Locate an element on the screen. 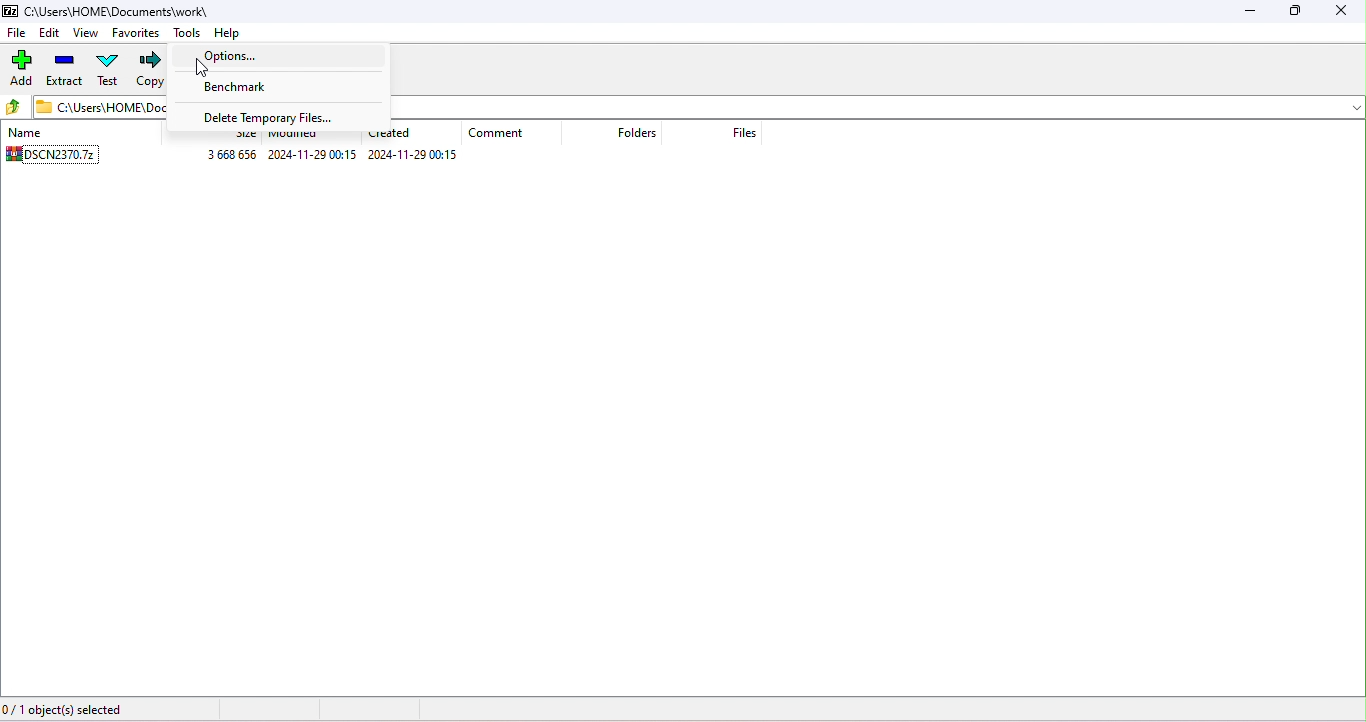 This screenshot has height=722, width=1366. 3 668 656 is located at coordinates (224, 155).